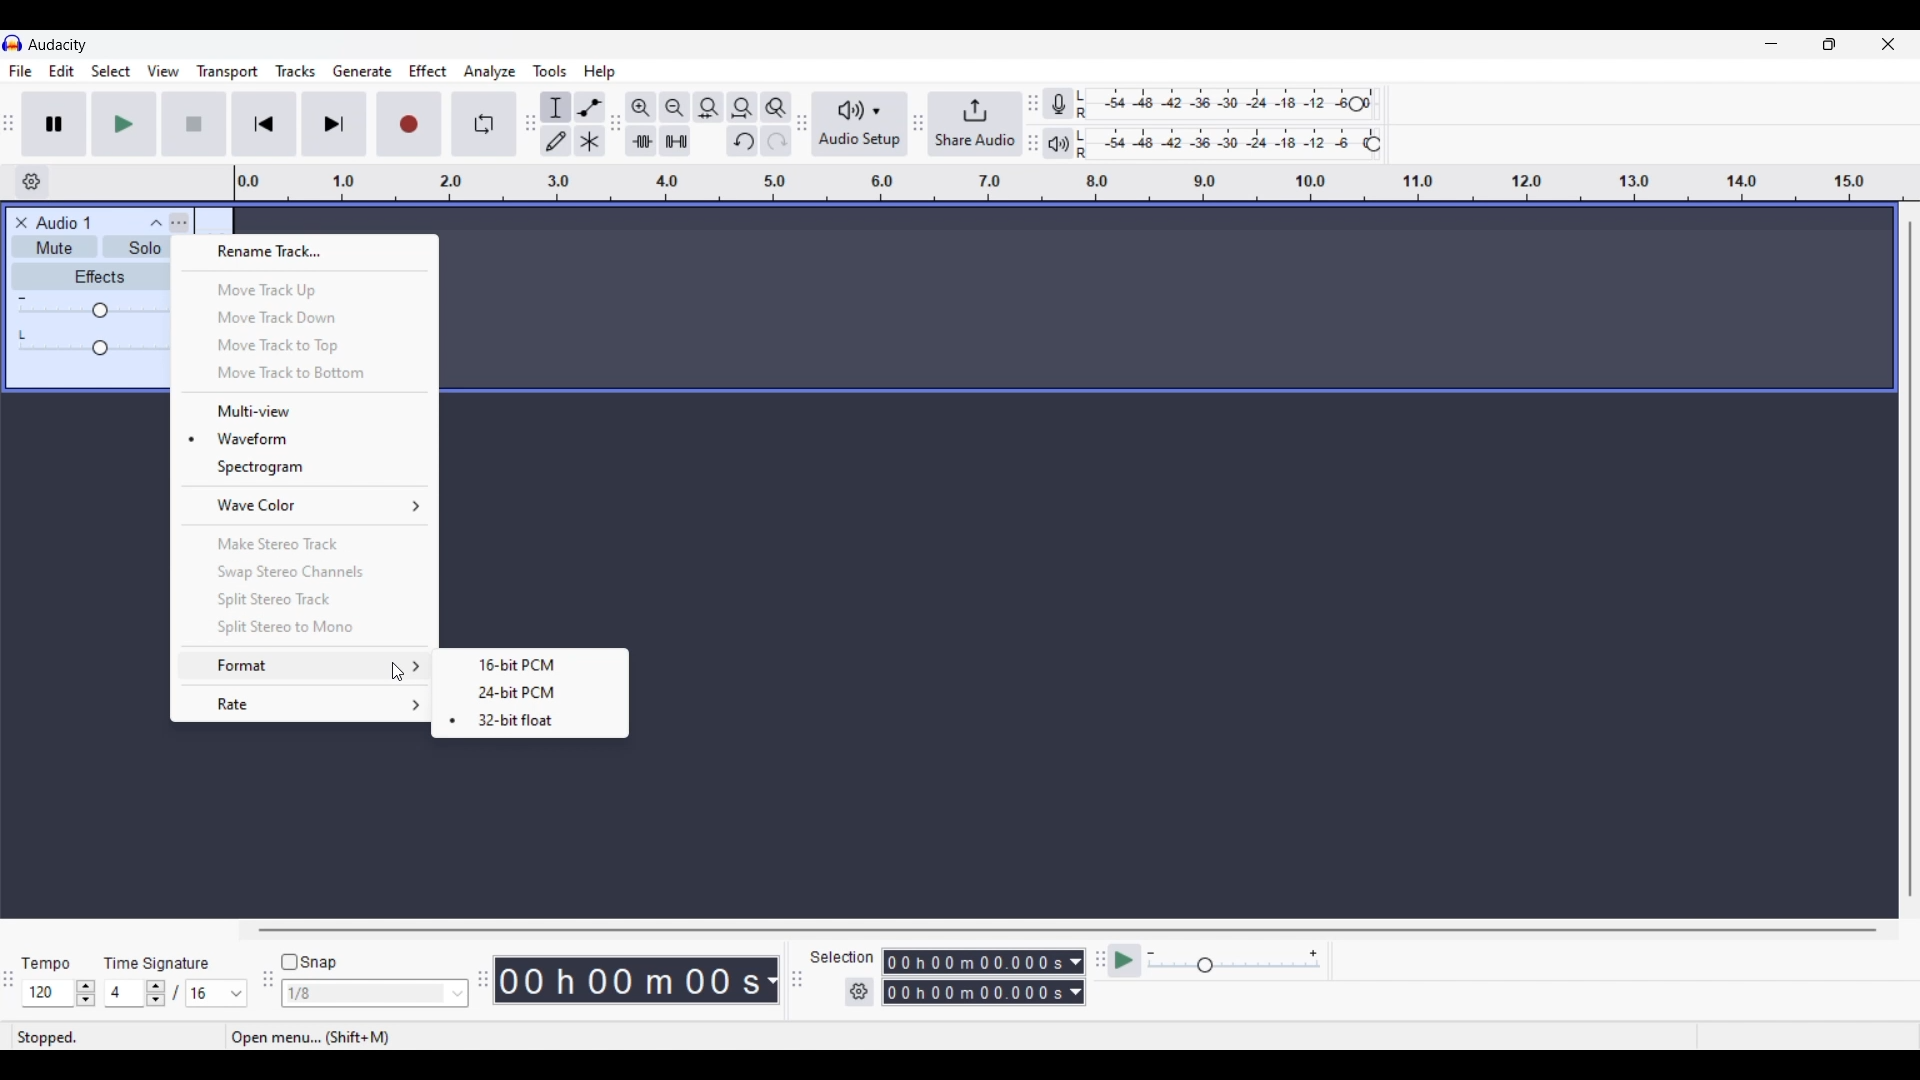 This screenshot has height=1080, width=1920. Describe the element at coordinates (459, 994) in the screenshot. I see `Snap options to choose from` at that location.